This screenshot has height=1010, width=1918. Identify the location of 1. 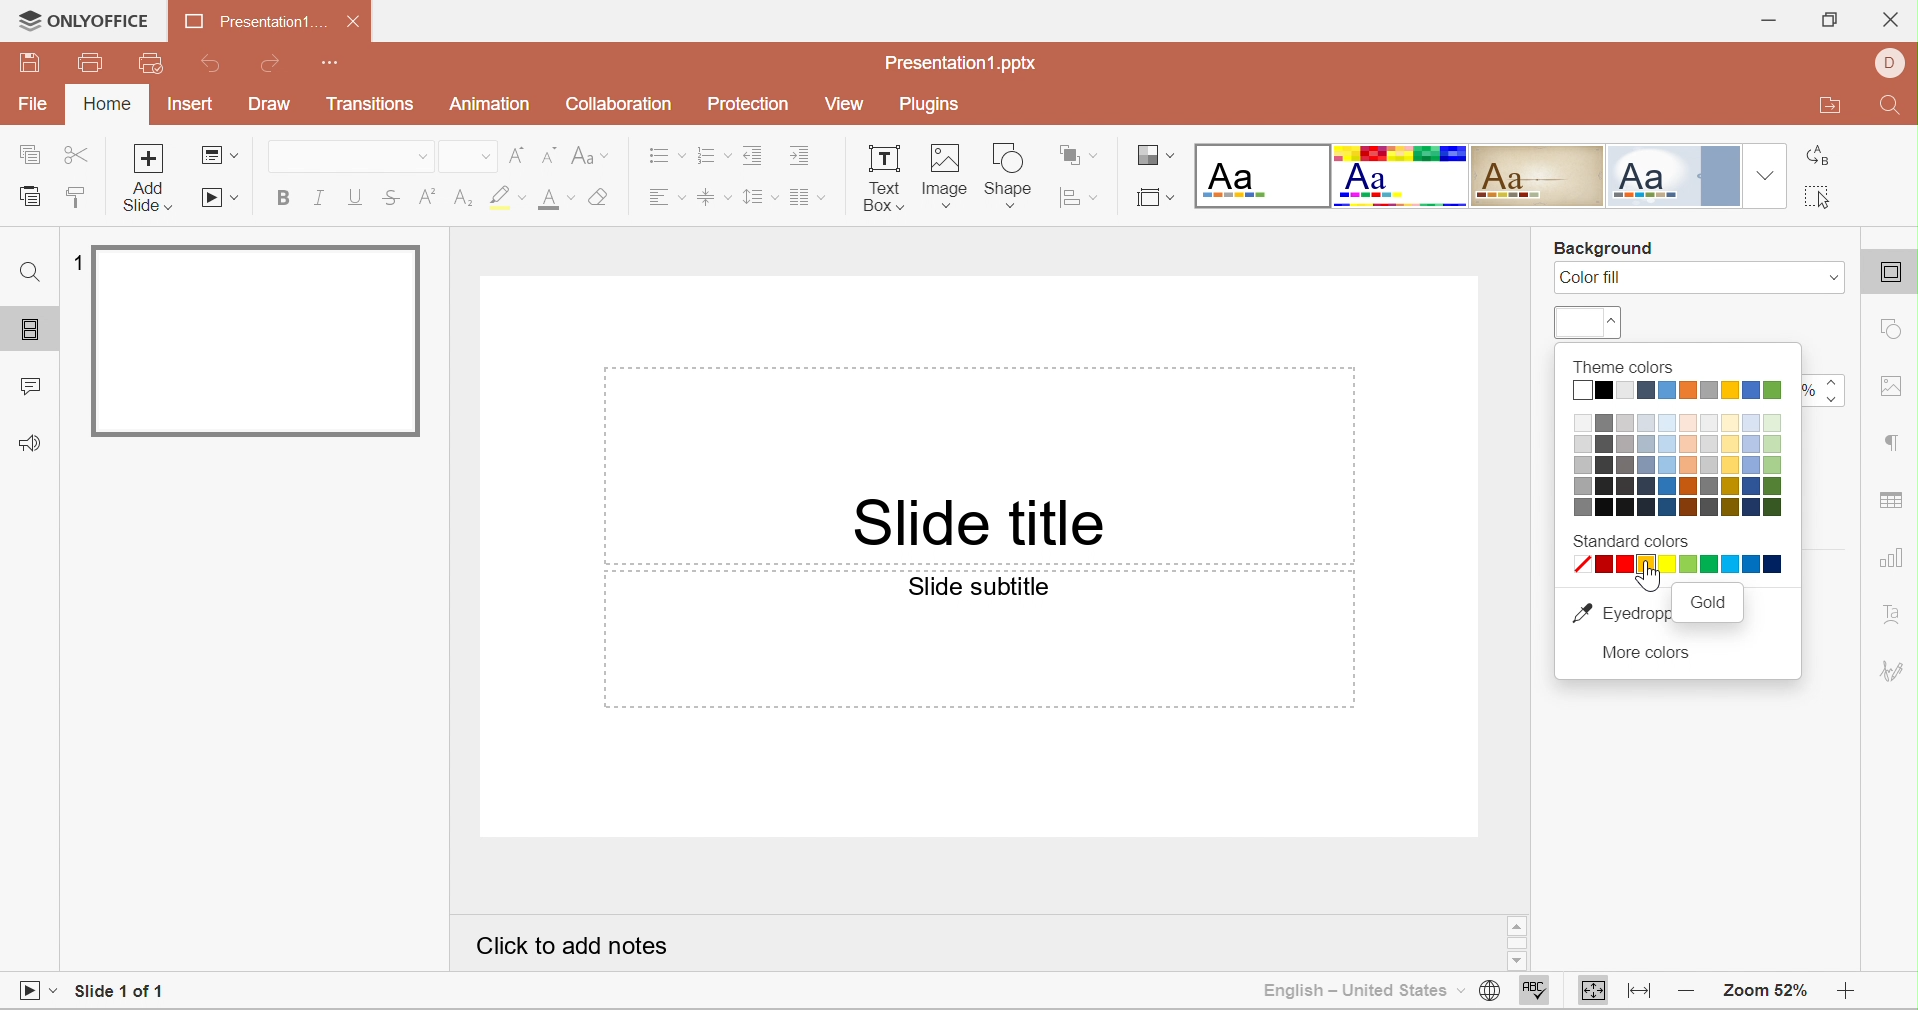
(80, 260).